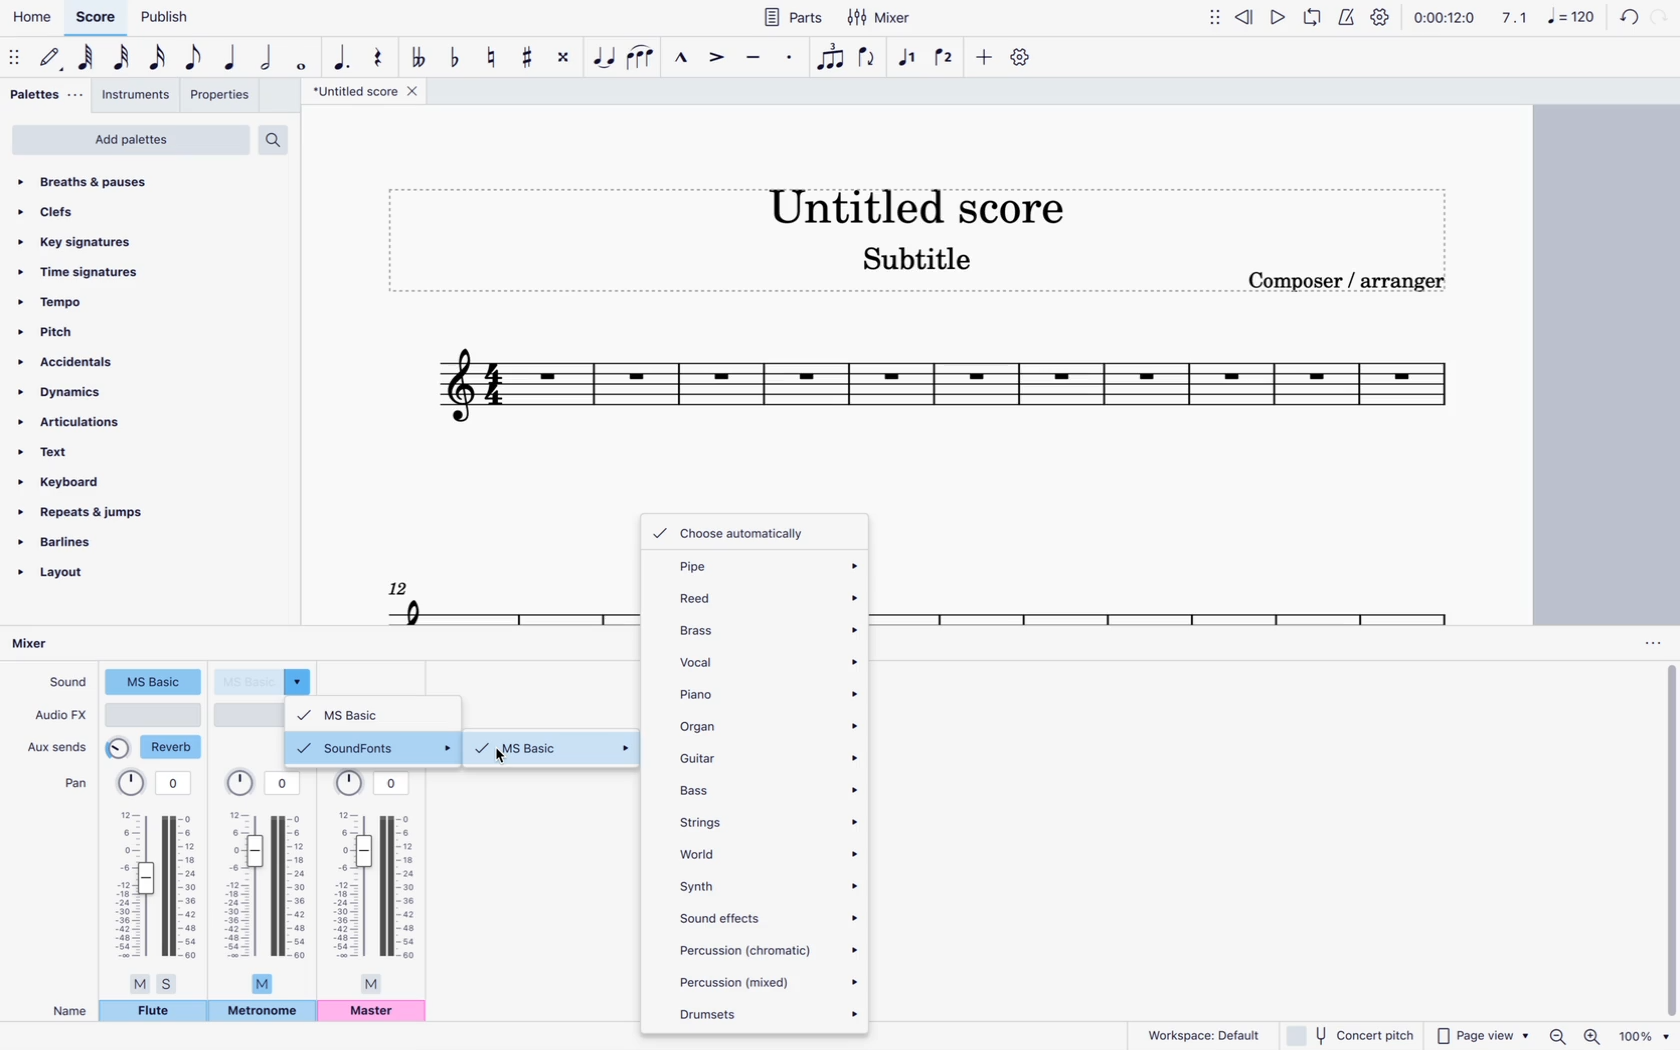  I want to click on eight note, so click(195, 57).